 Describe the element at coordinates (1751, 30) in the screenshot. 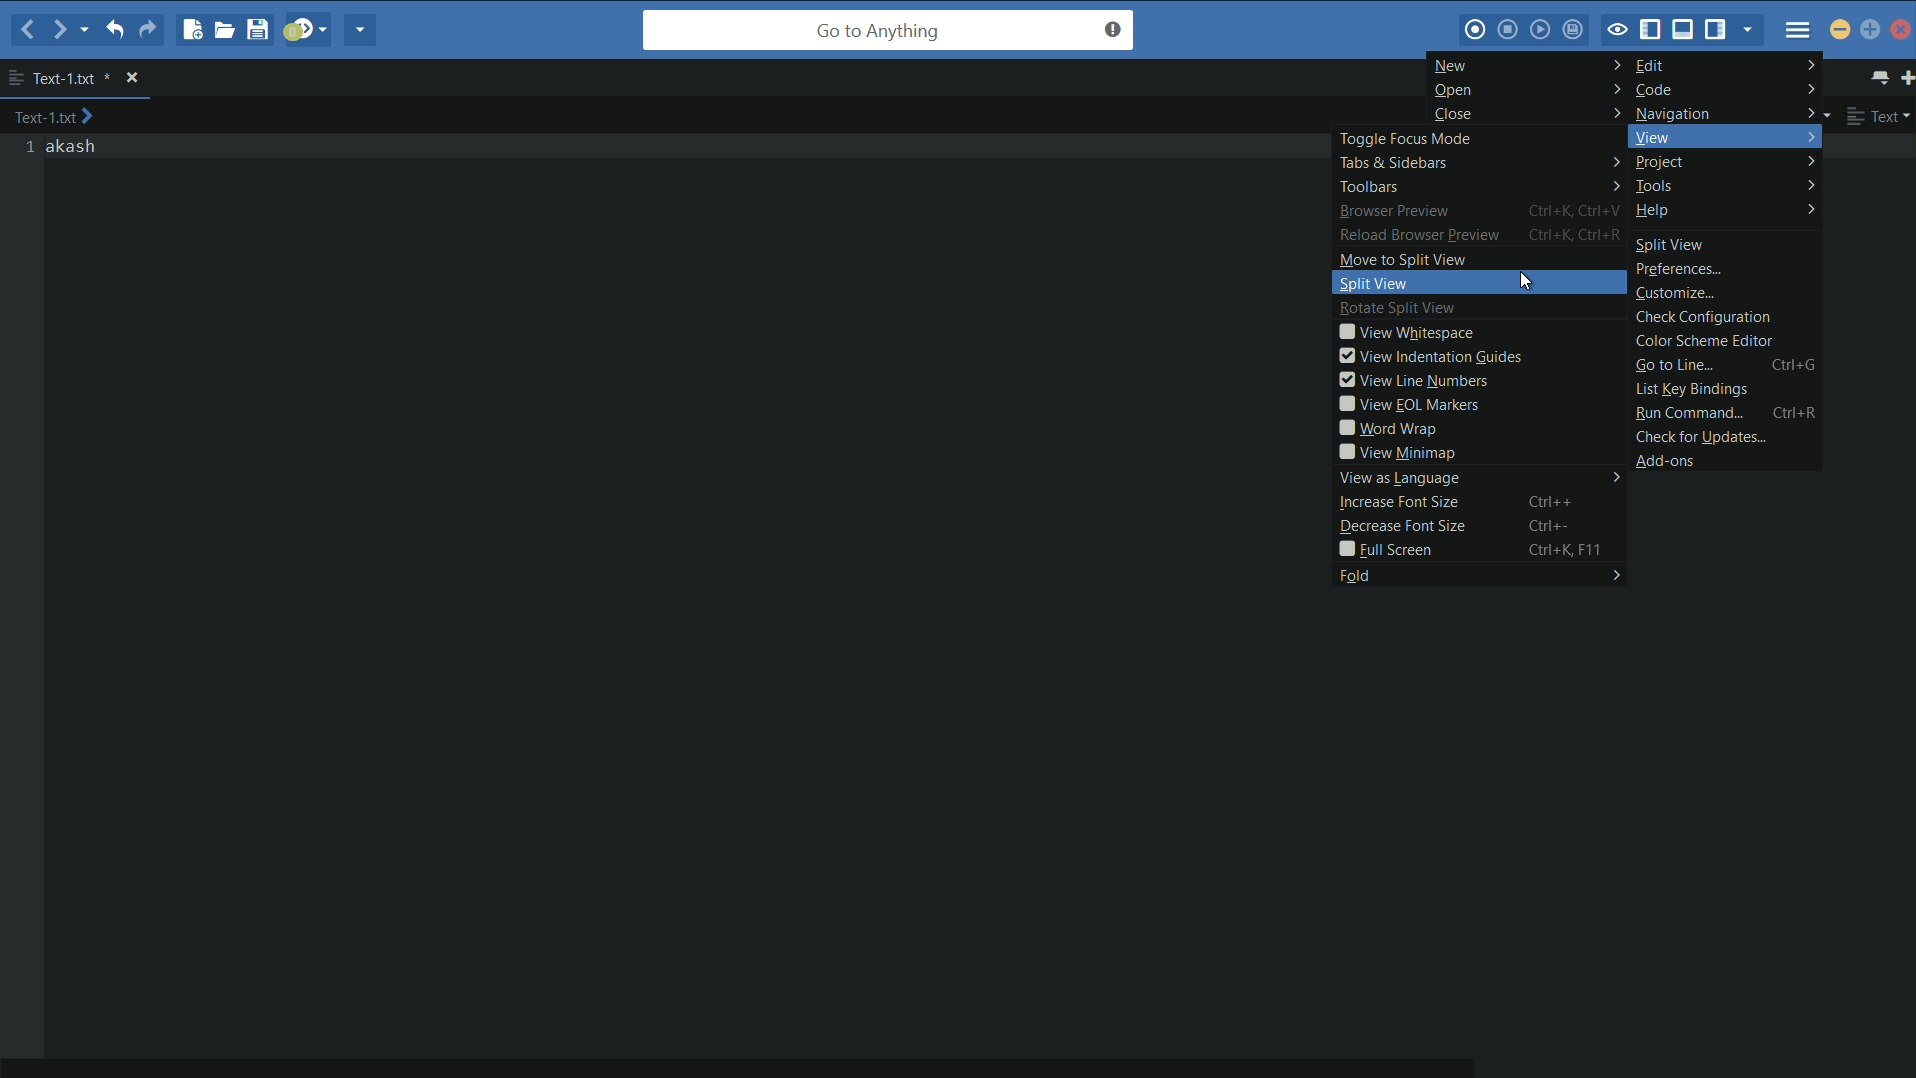

I see `show specific sidebar/tab` at that location.